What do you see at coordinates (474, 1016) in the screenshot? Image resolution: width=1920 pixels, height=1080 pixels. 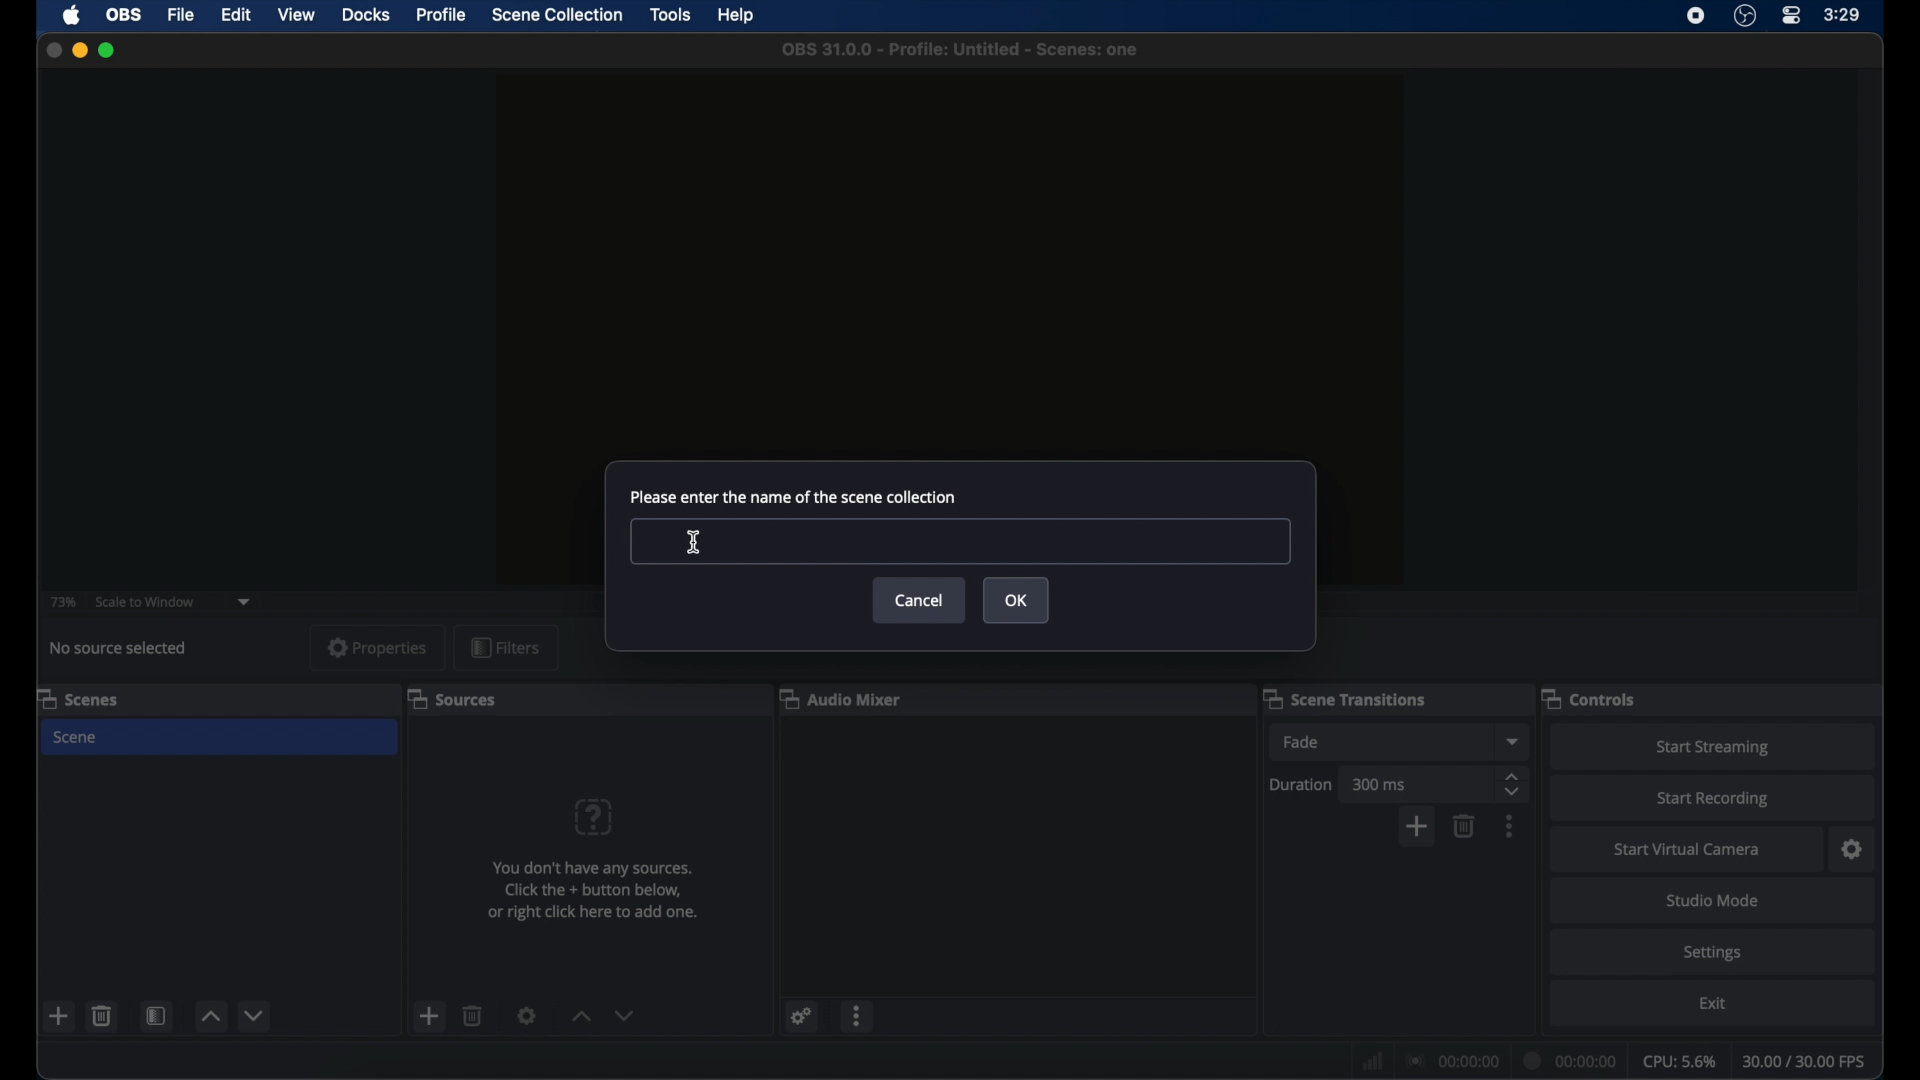 I see `delete` at bounding box center [474, 1016].